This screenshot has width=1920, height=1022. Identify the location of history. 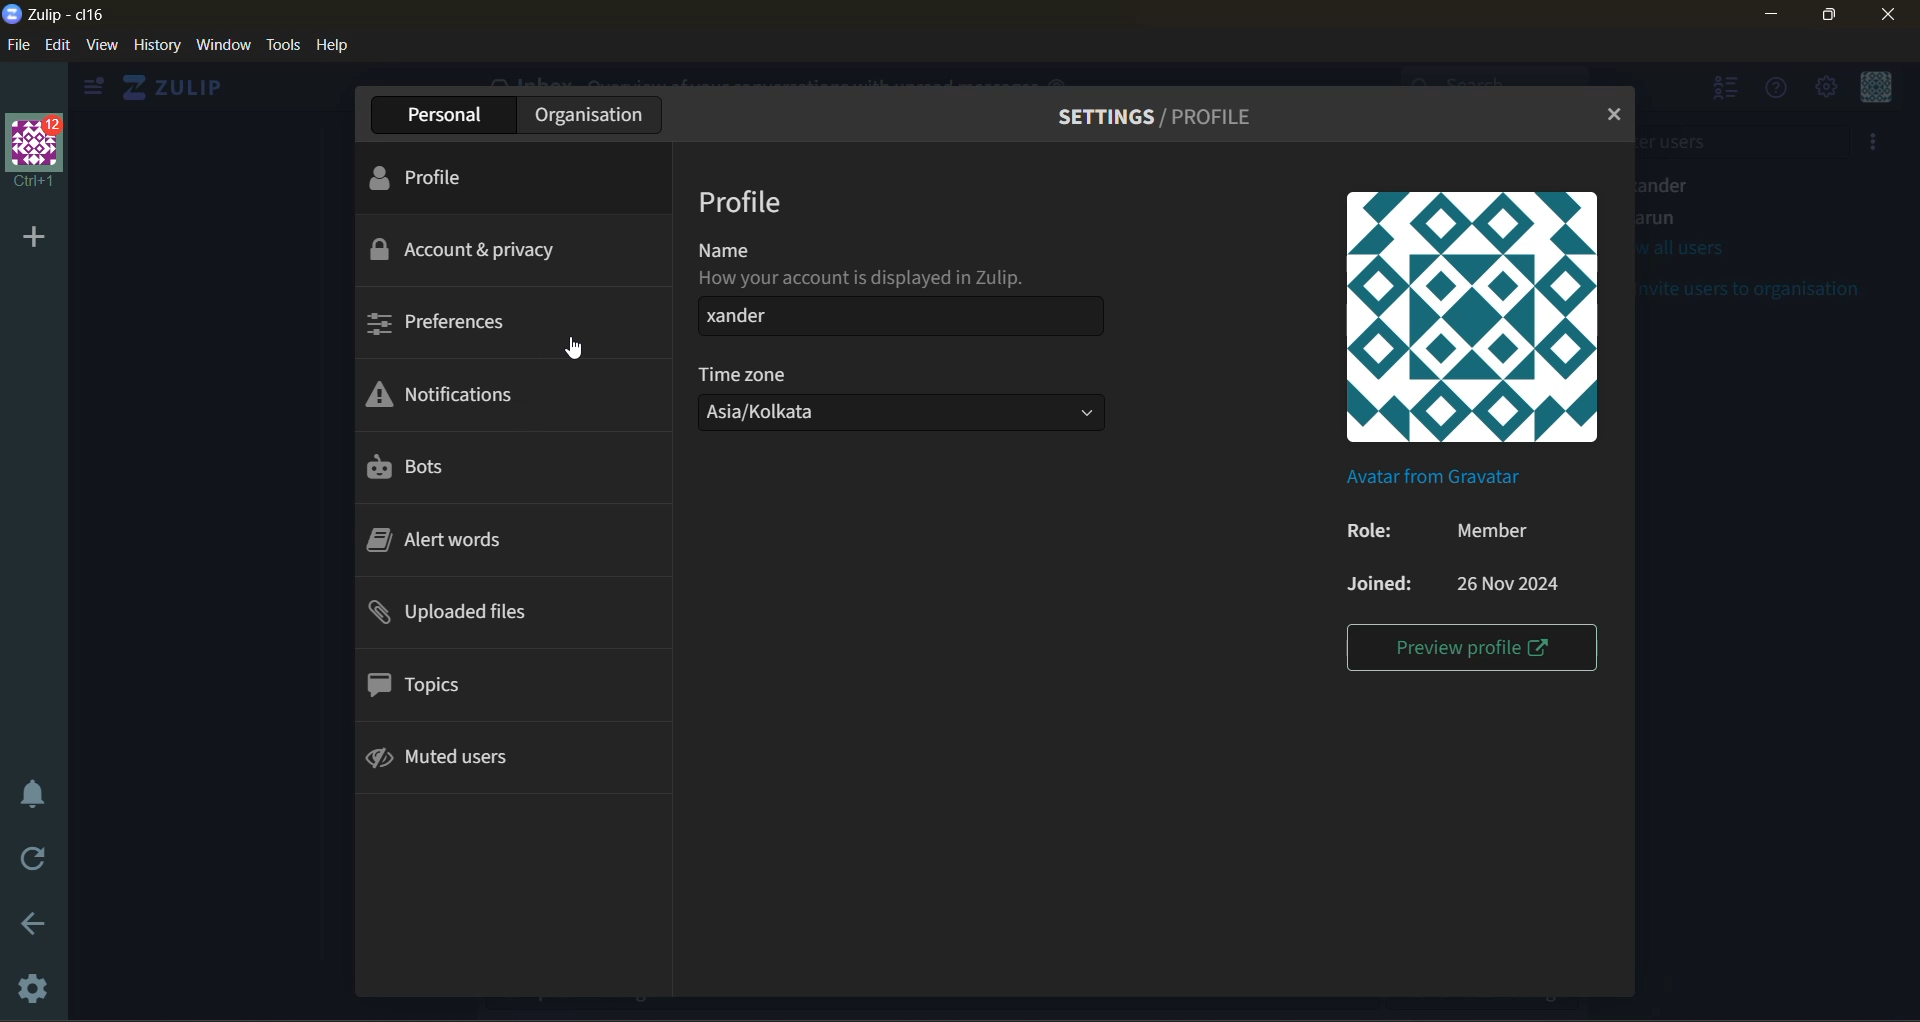
(156, 50).